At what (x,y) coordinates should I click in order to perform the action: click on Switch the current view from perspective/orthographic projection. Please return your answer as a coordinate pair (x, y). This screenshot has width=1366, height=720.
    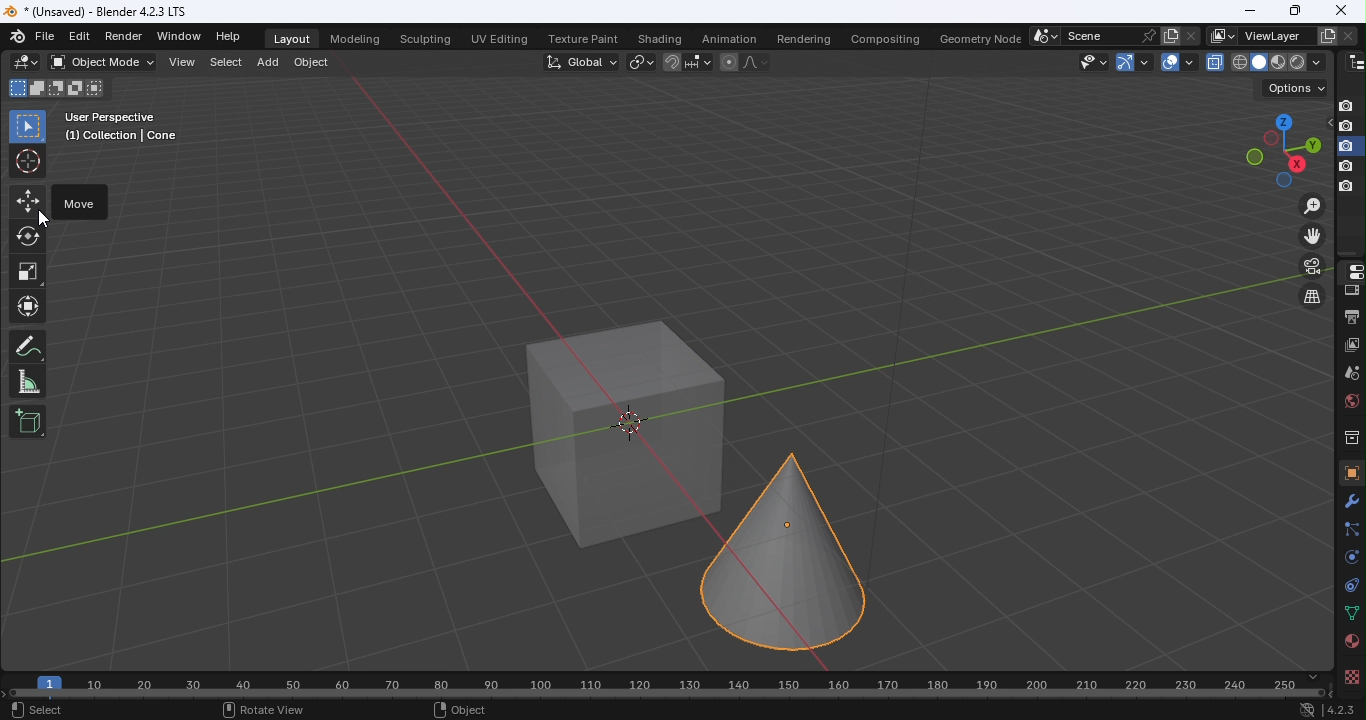
    Looking at the image, I should click on (1309, 298).